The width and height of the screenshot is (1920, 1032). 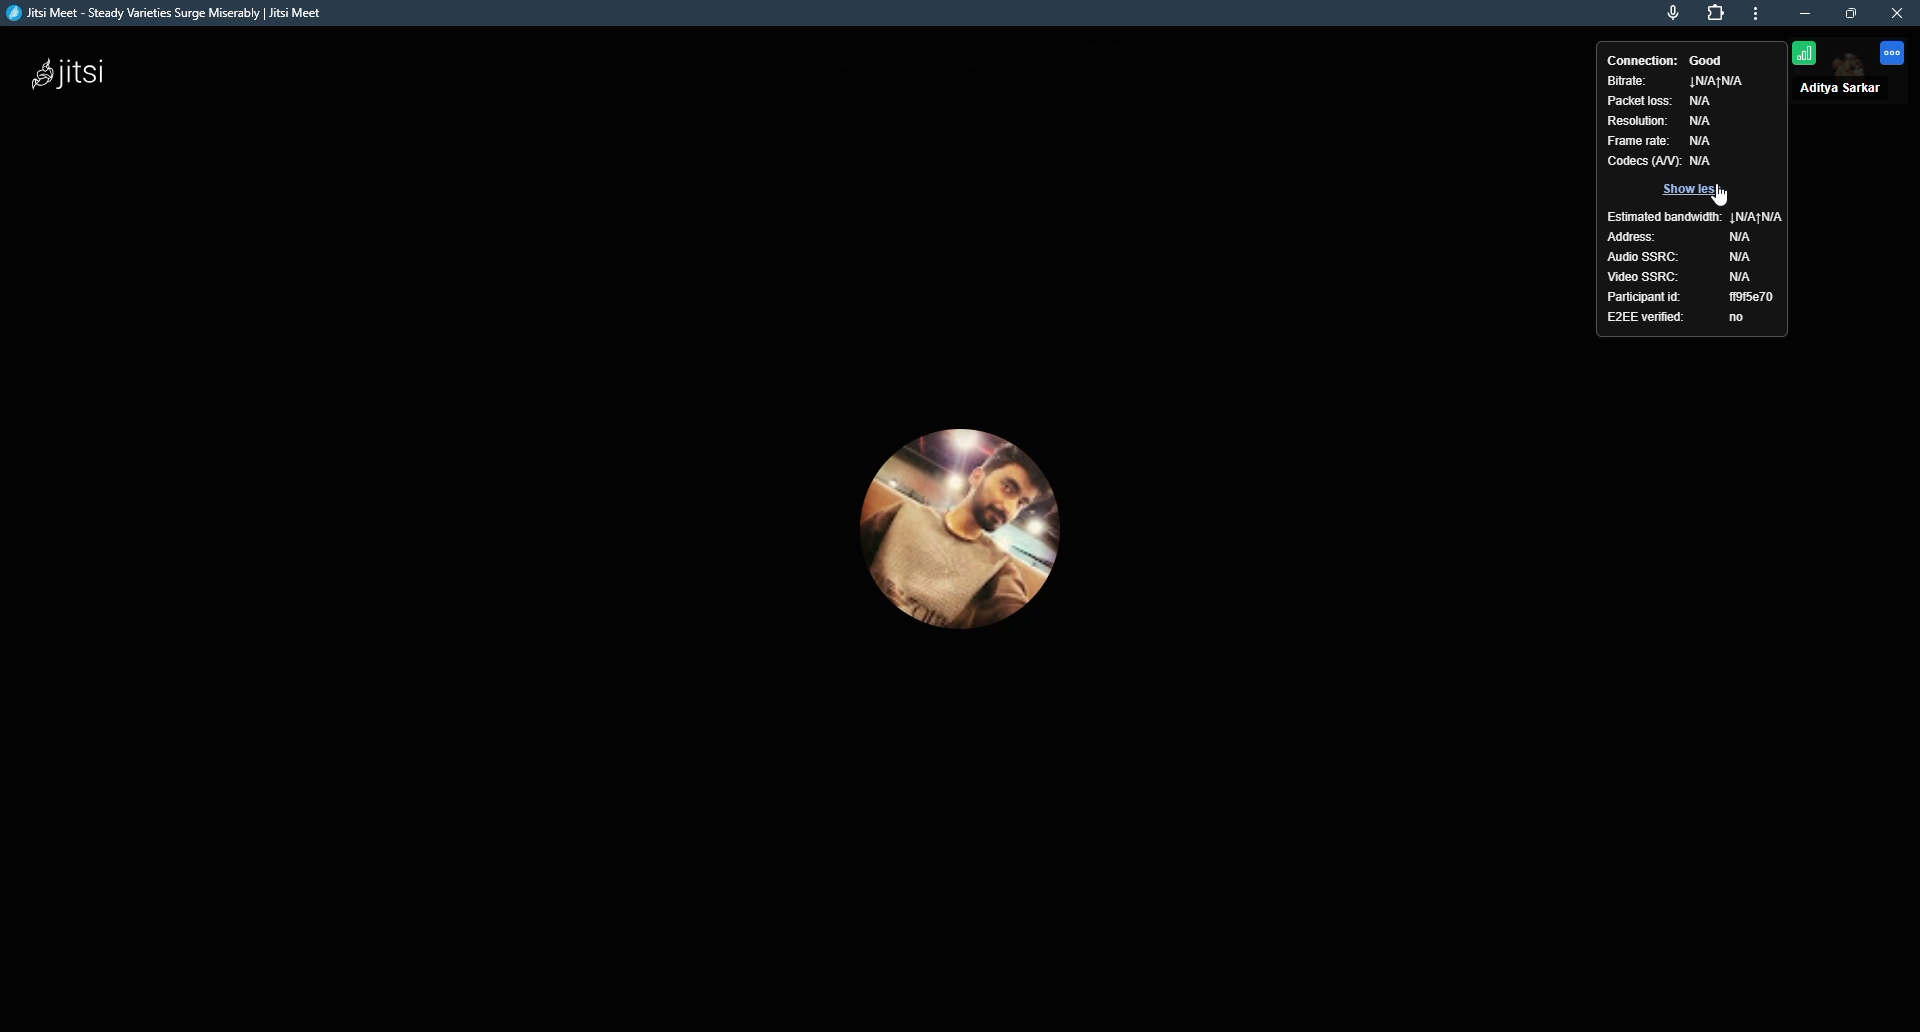 I want to click on audio ssrc, so click(x=1645, y=256).